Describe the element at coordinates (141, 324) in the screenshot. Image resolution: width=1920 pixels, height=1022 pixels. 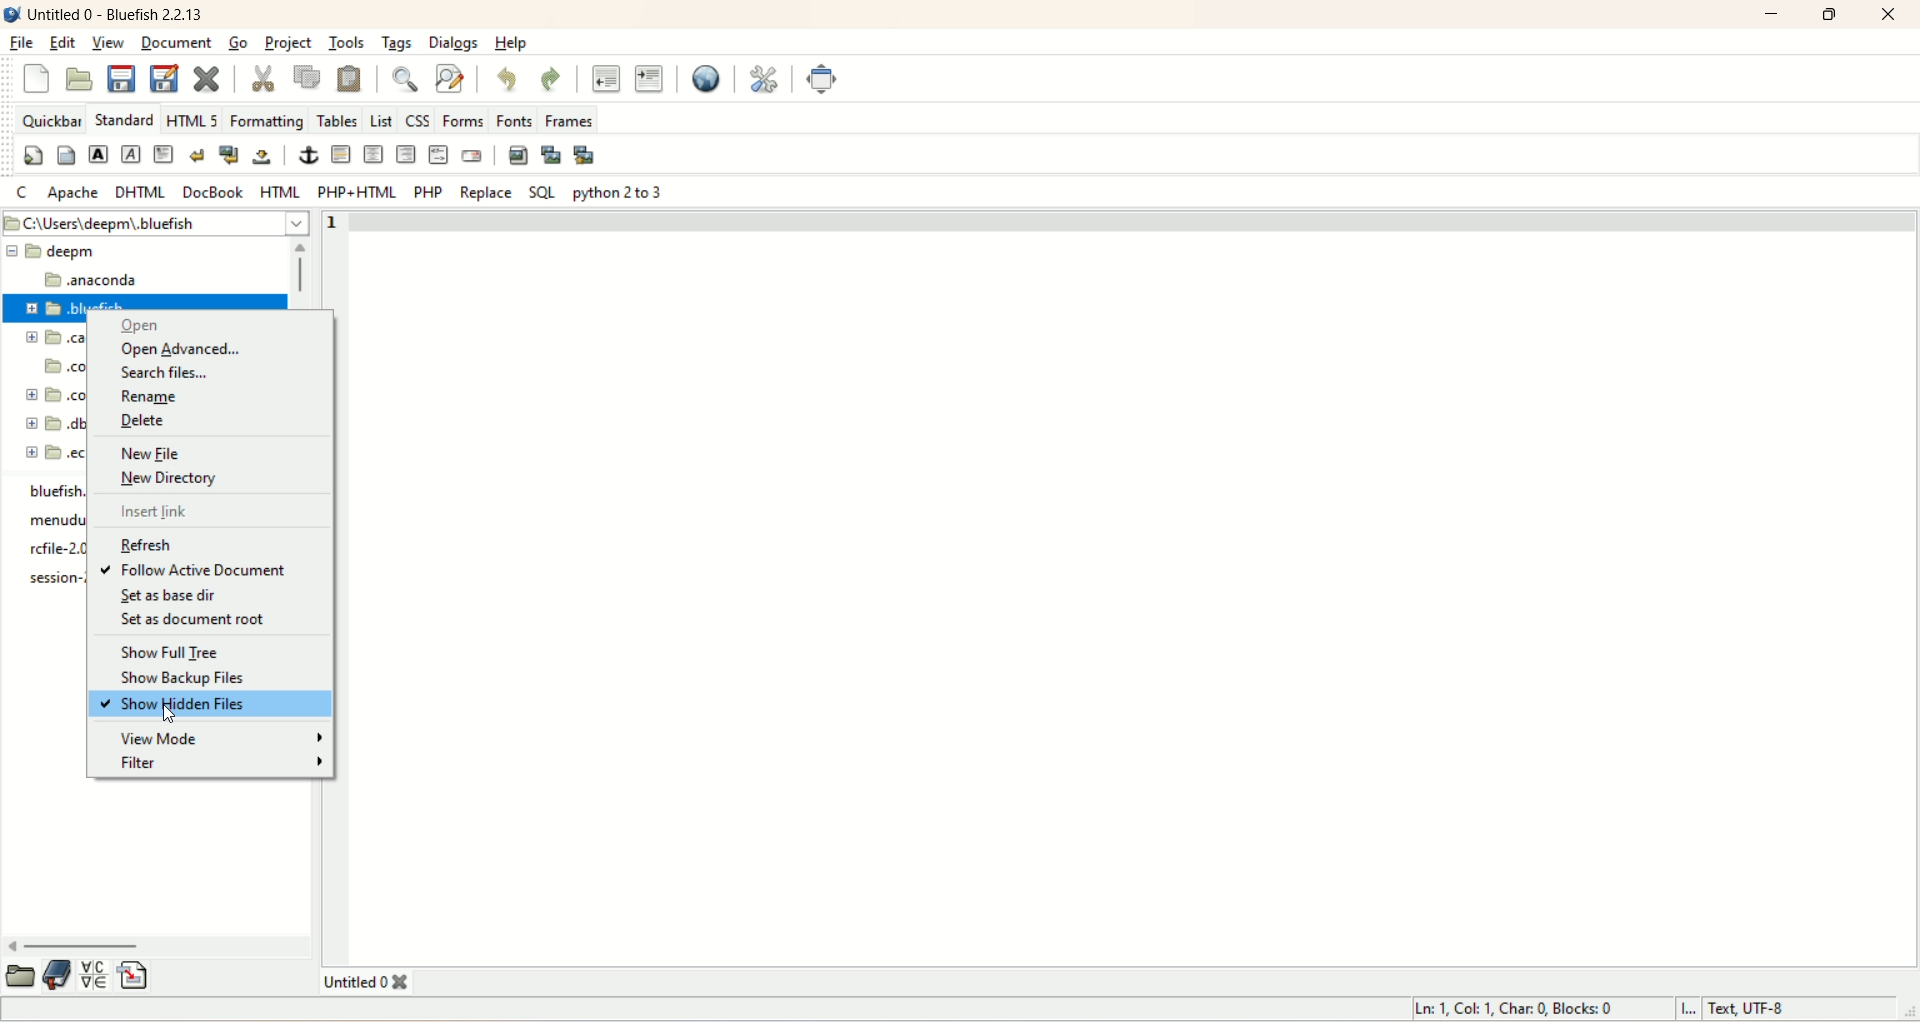
I see `open` at that location.